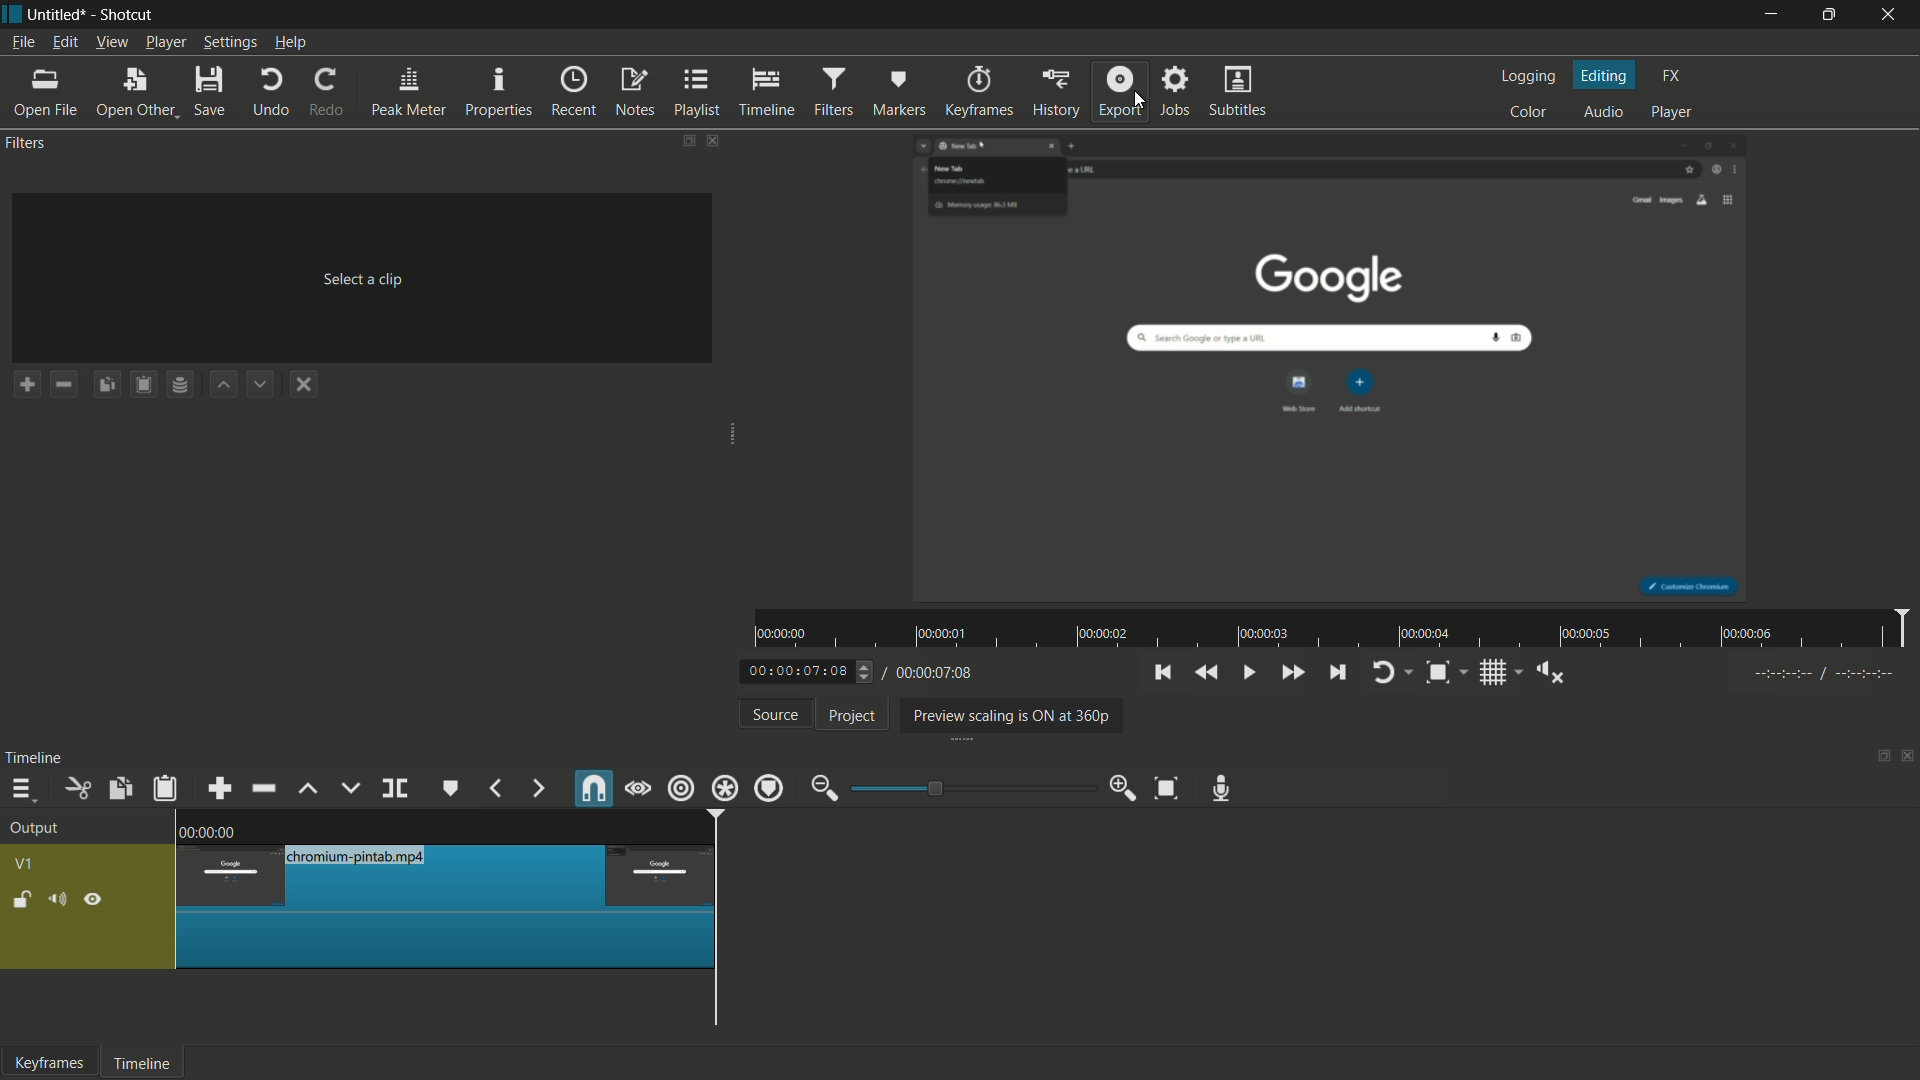  Describe the element at coordinates (634, 92) in the screenshot. I see `notes` at that location.